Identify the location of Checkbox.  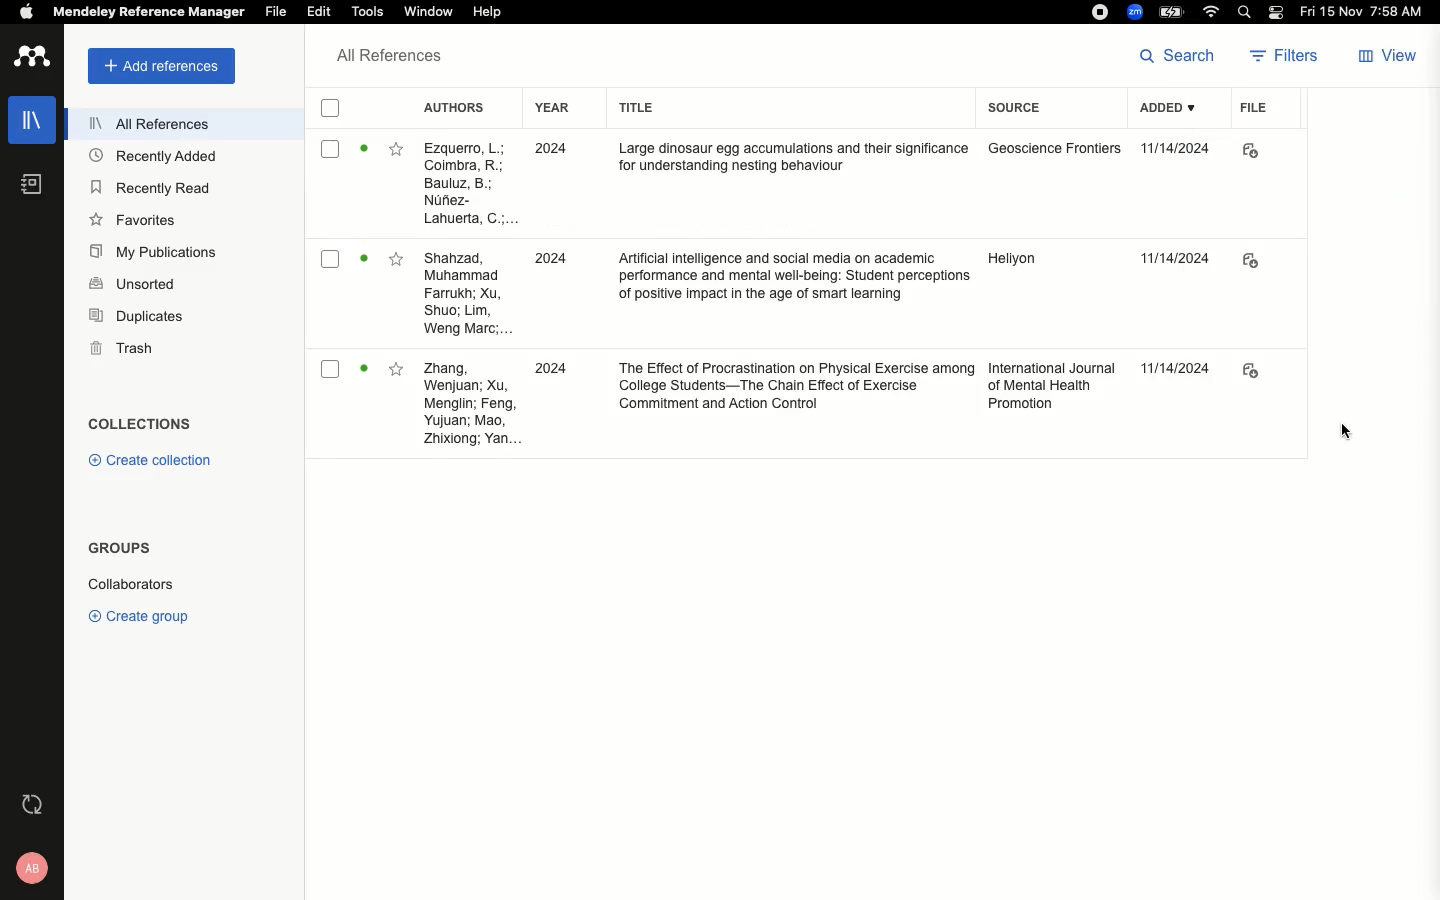
(331, 258).